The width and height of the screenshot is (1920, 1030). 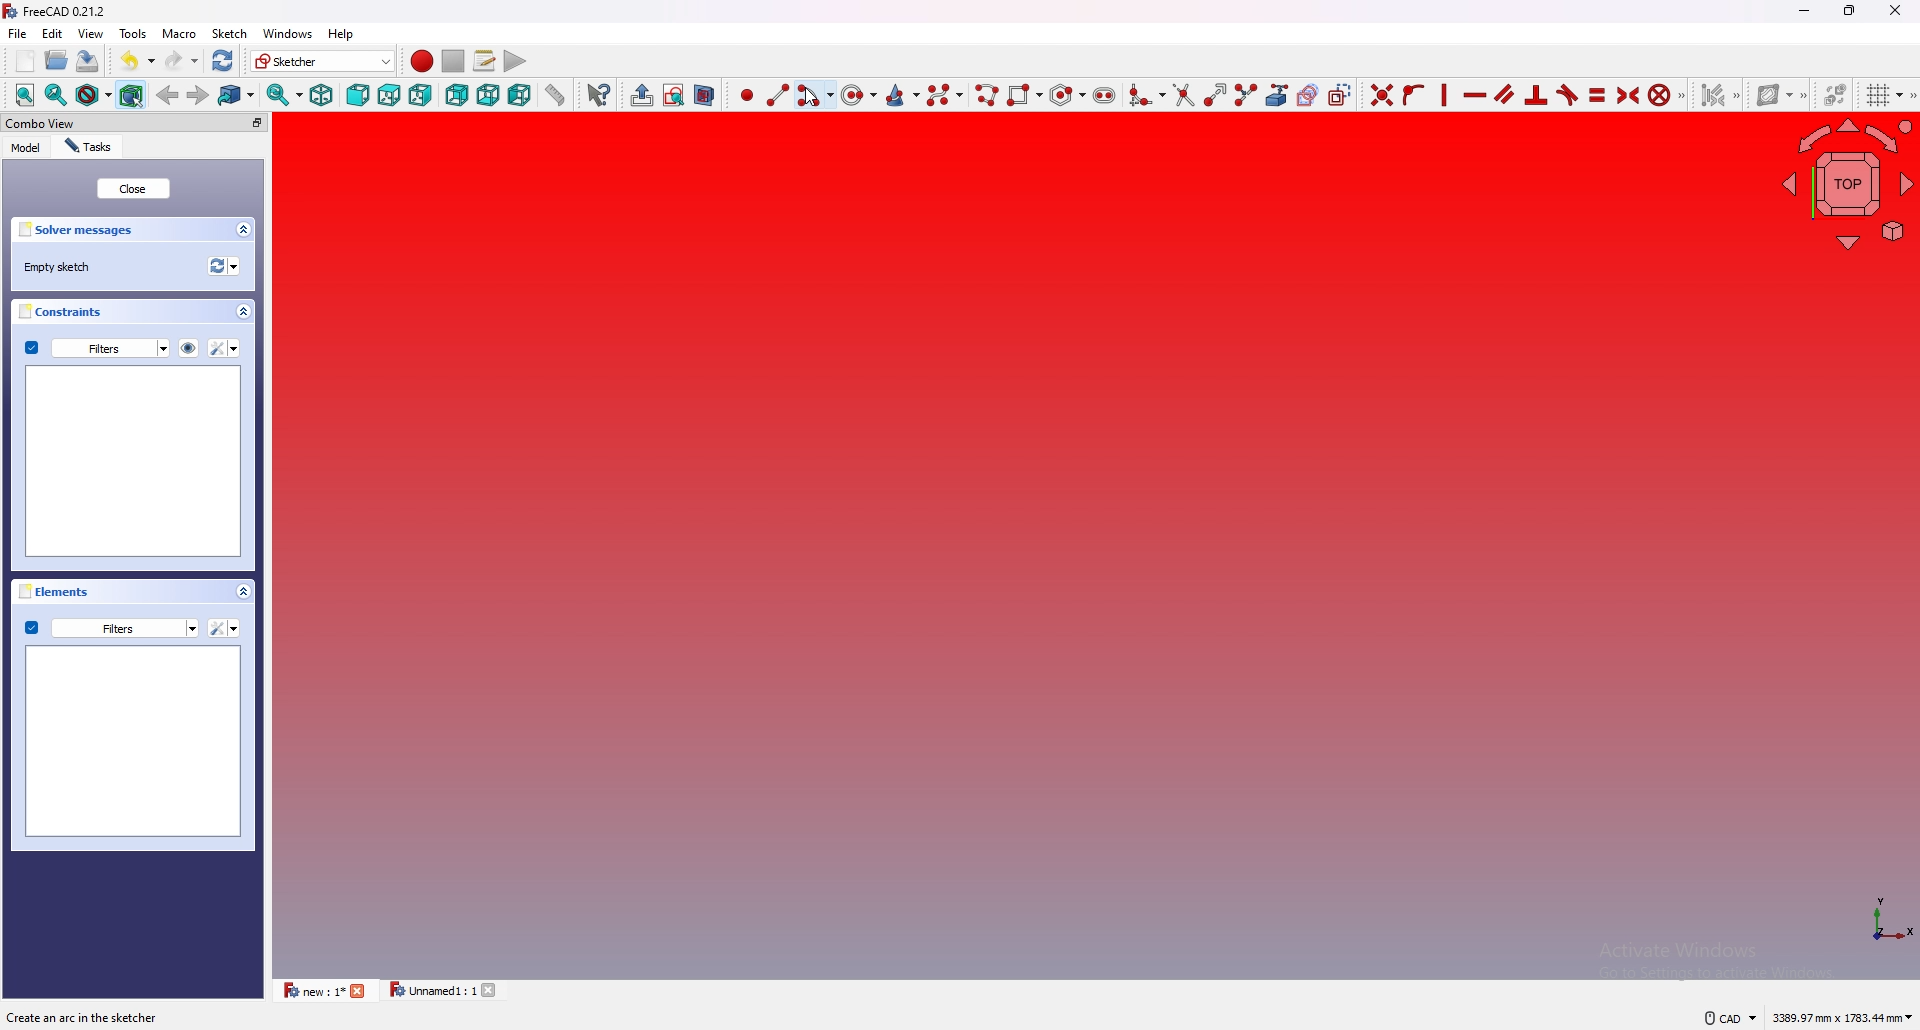 I want to click on record macro, so click(x=422, y=62).